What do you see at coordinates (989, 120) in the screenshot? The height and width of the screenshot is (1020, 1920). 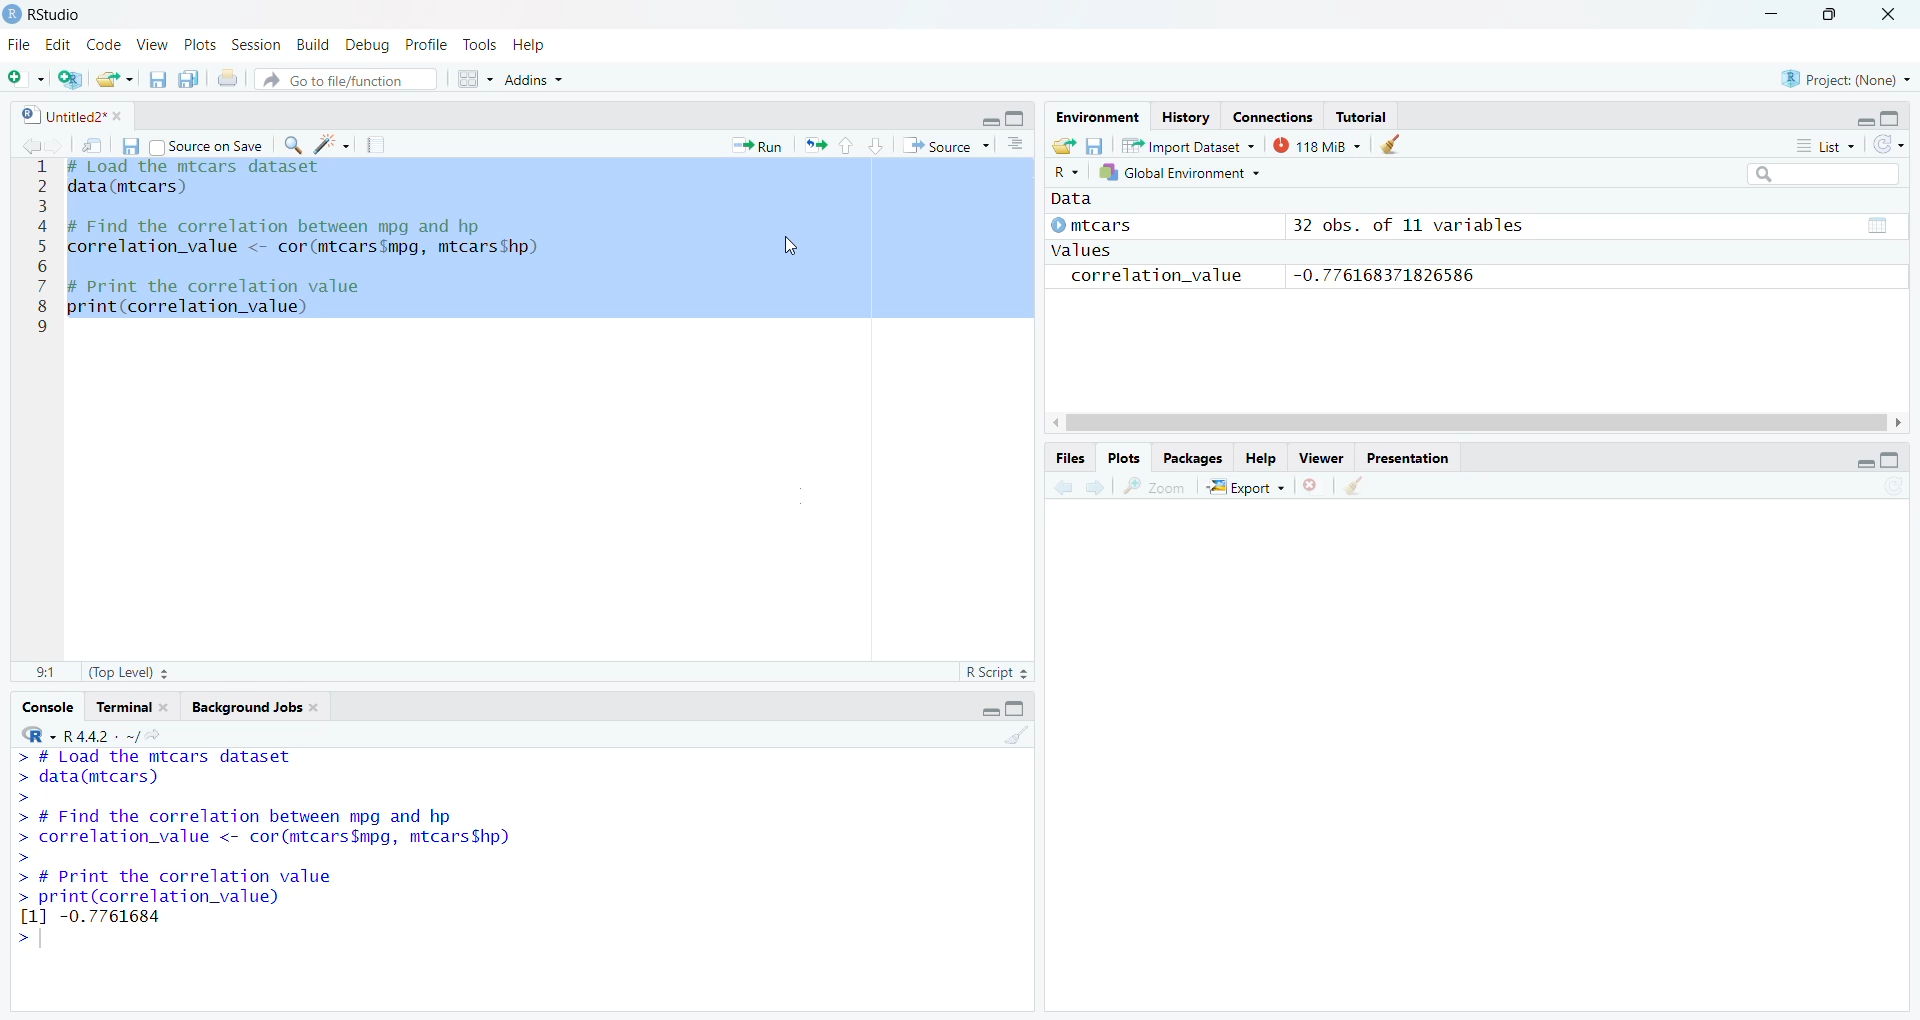 I see `Minimize` at bounding box center [989, 120].